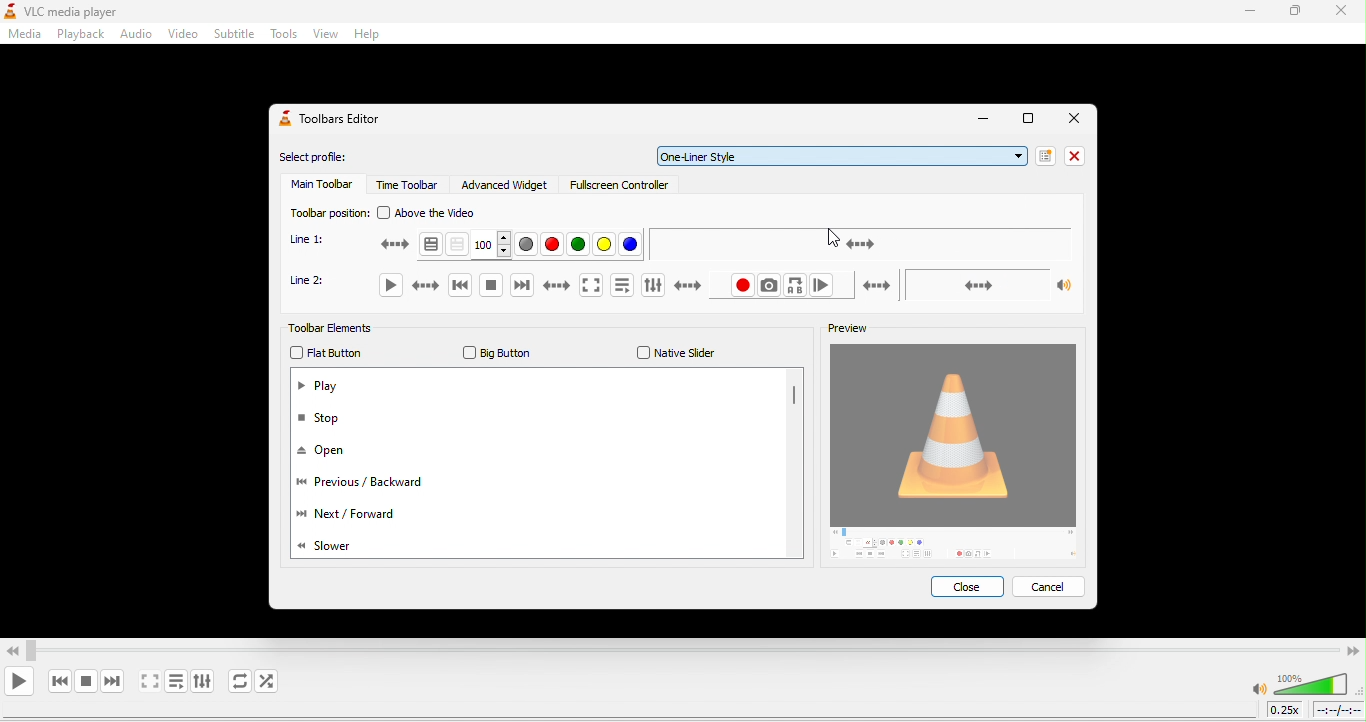 The height and width of the screenshot is (722, 1366). I want to click on new profile, so click(1046, 156).